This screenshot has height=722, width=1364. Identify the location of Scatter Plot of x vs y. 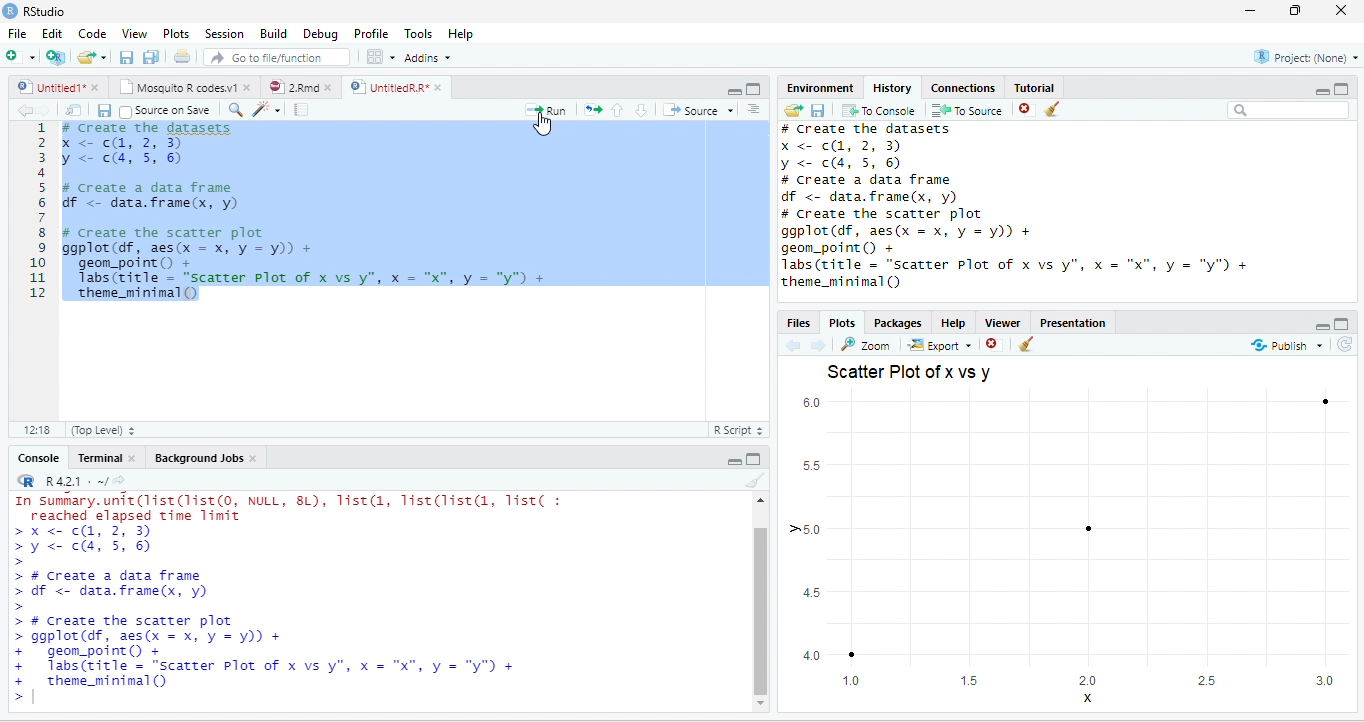
(910, 373).